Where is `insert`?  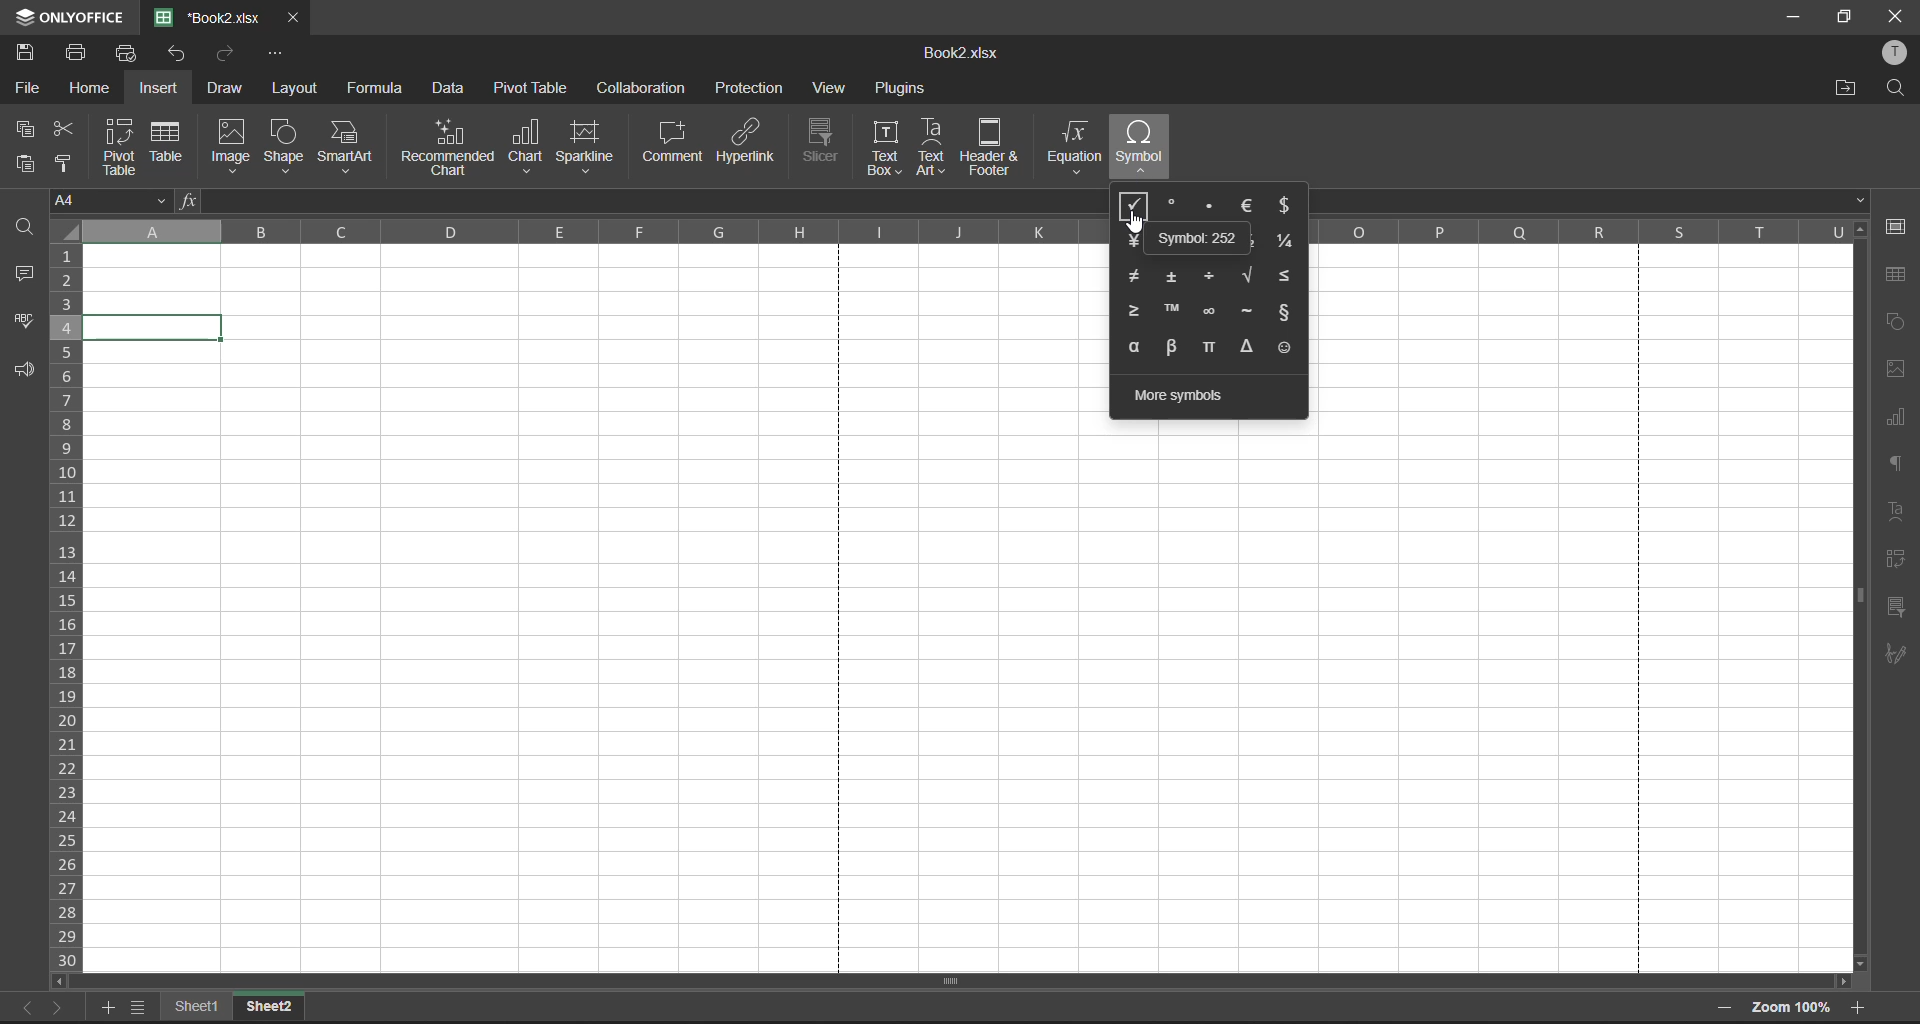 insert is located at coordinates (161, 89).